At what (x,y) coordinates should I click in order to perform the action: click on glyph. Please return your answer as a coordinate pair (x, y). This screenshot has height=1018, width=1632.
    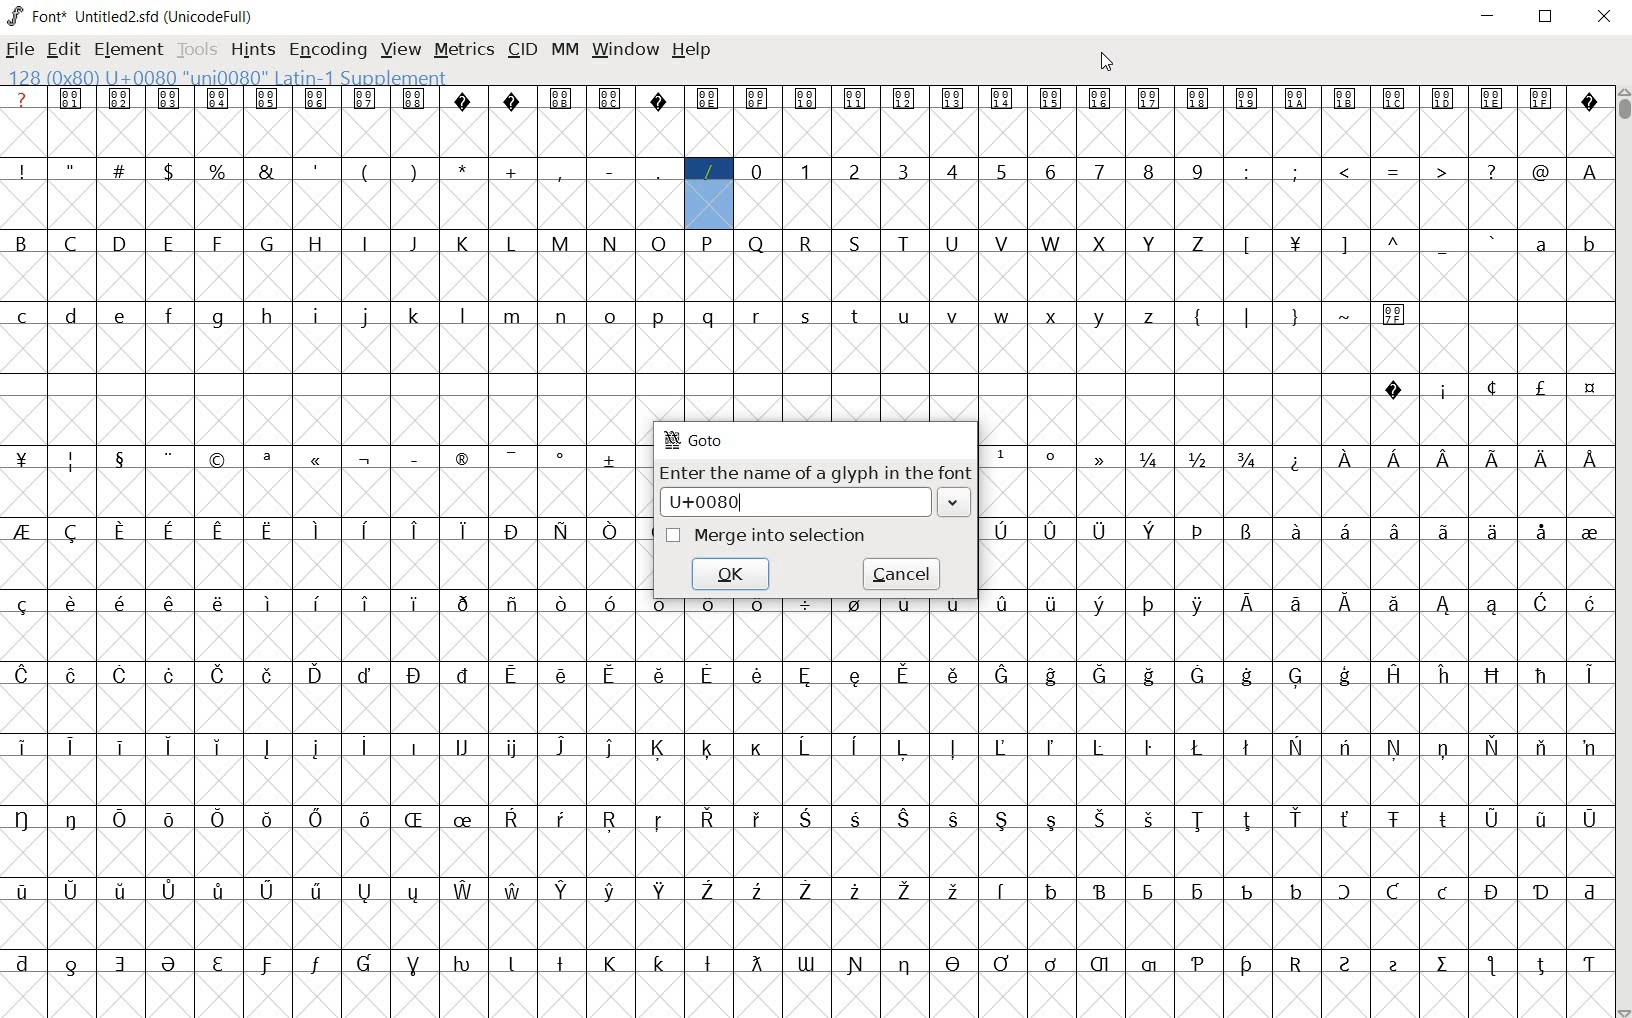
    Looking at the image, I should click on (413, 819).